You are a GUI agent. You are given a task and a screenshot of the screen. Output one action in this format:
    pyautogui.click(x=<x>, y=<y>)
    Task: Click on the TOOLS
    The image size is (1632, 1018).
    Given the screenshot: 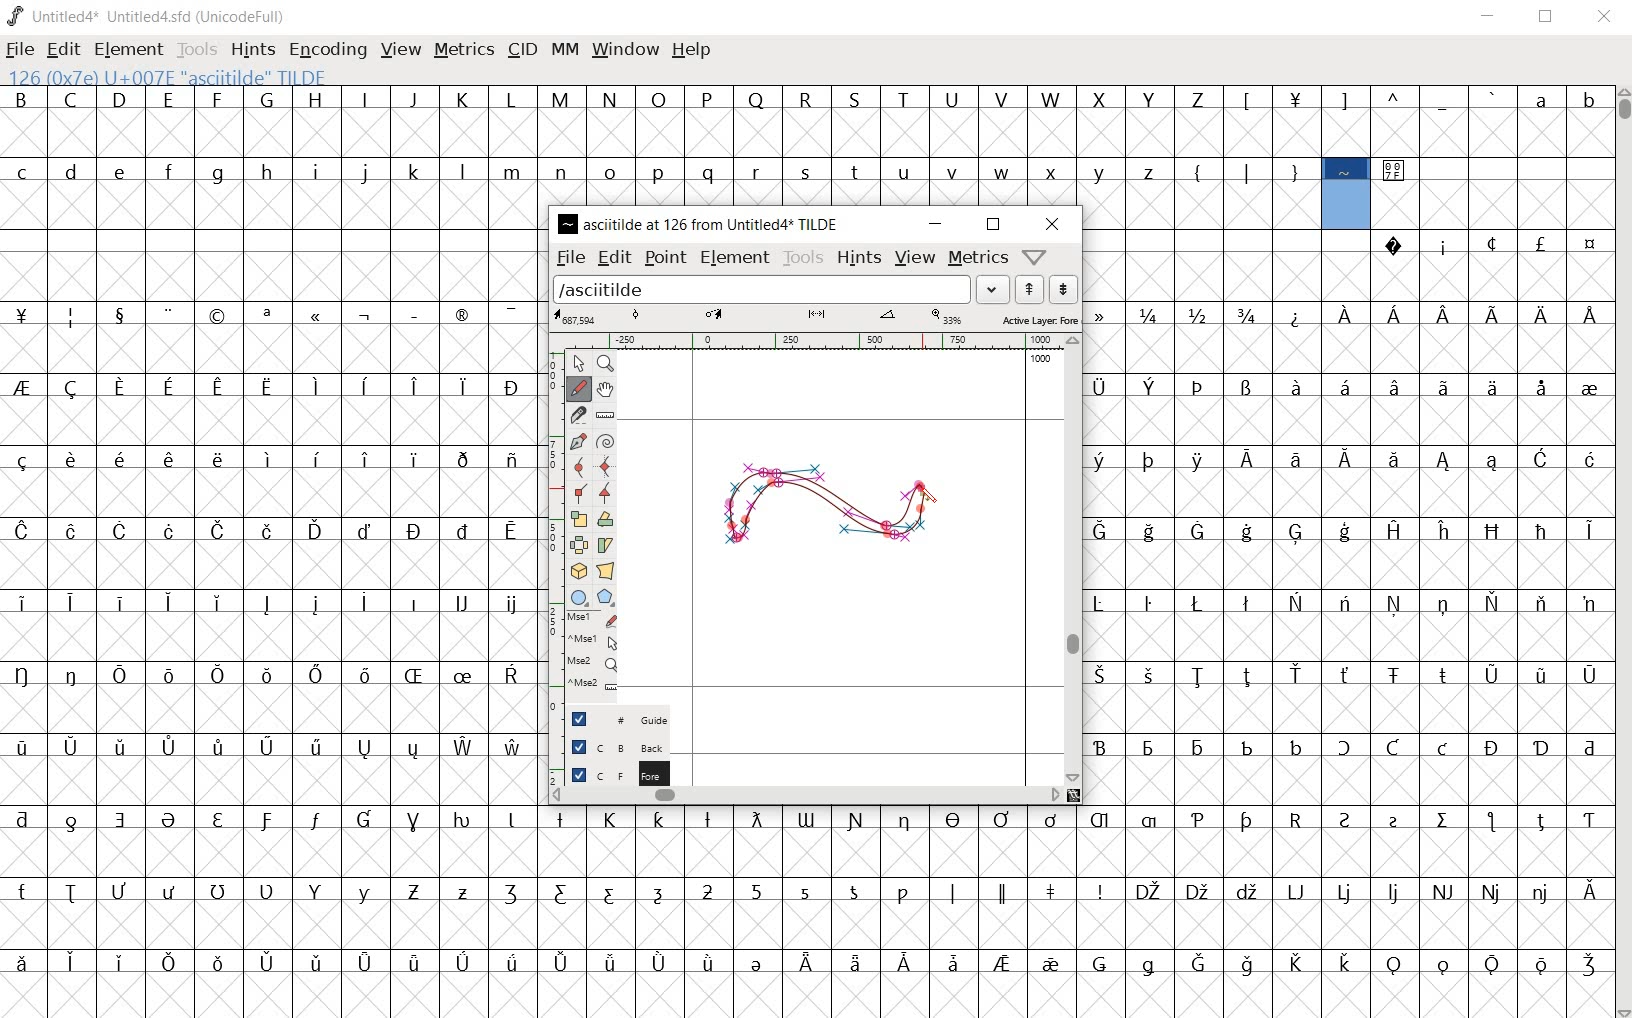 What is the action you would take?
    pyautogui.click(x=197, y=49)
    